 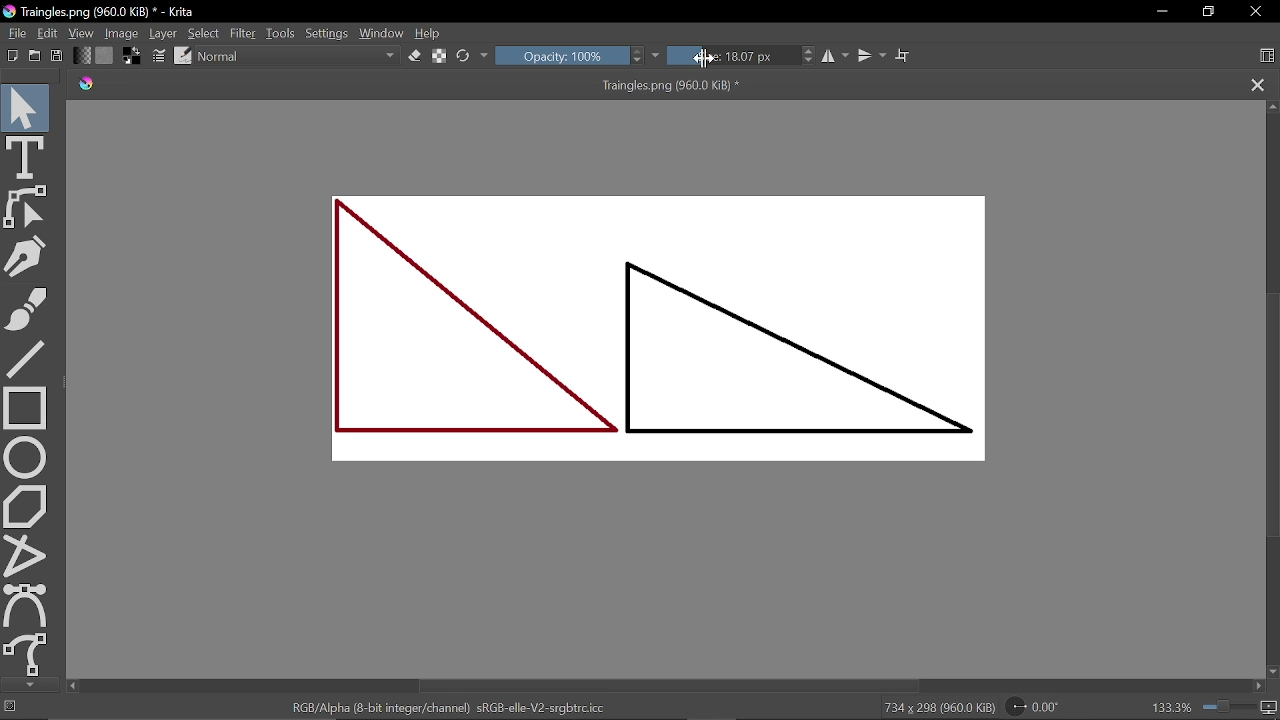 What do you see at coordinates (121, 34) in the screenshot?
I see `Image` at bounding box center [121, 34].